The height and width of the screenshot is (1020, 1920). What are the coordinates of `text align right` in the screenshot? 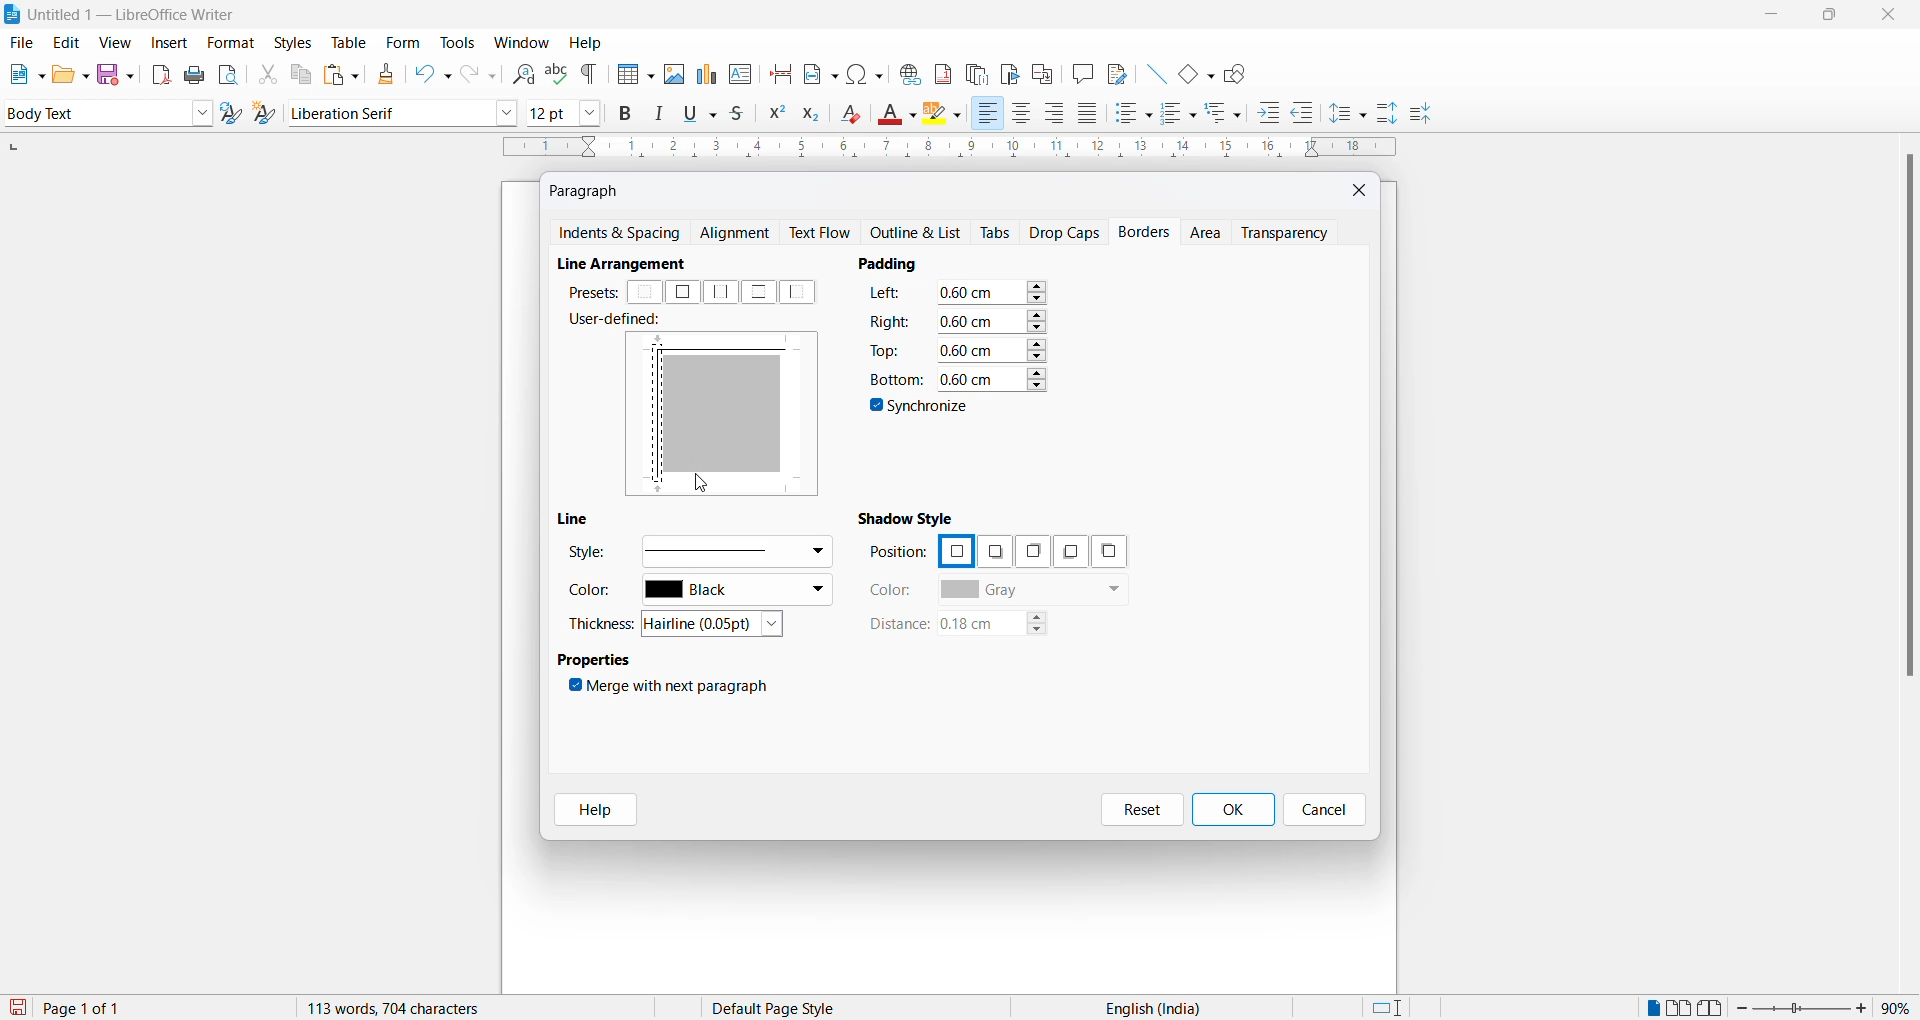 It's located at (1058, 114).